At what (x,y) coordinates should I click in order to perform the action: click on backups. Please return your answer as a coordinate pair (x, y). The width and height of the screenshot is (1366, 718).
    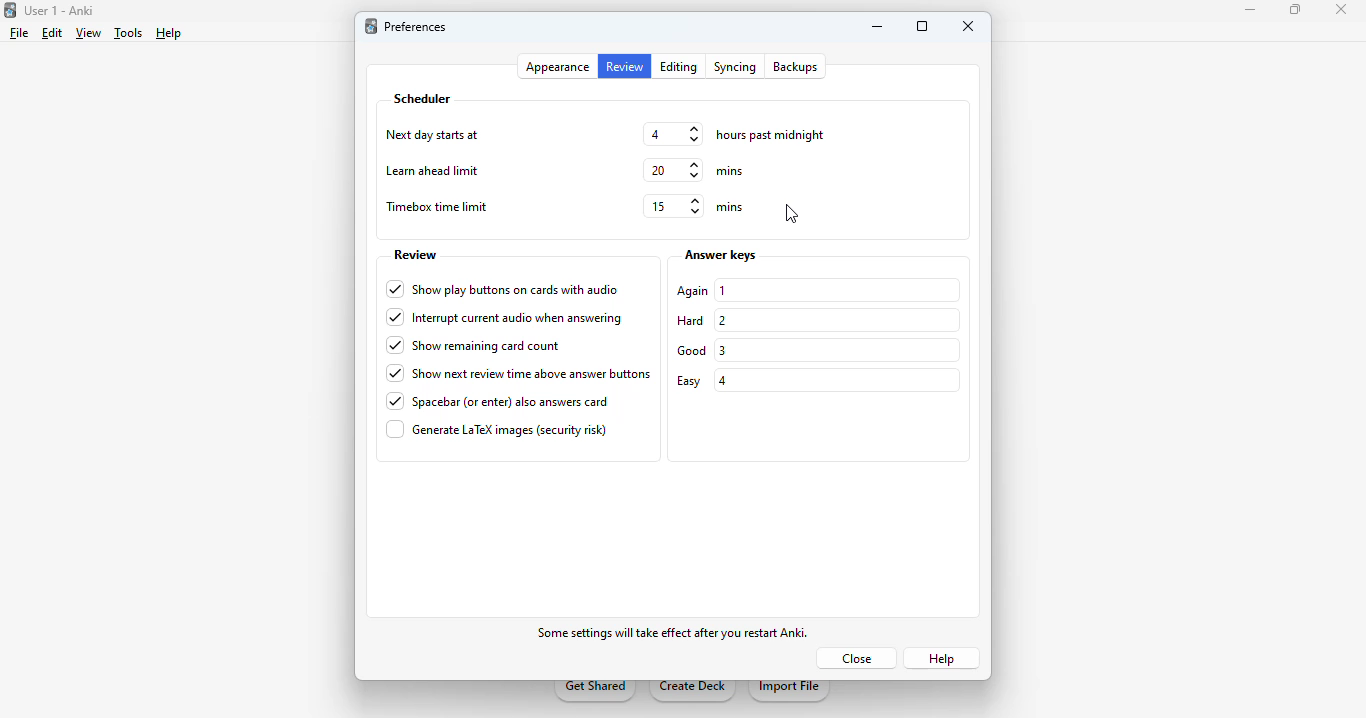
    Looking at the image, I should click on (796, 67).